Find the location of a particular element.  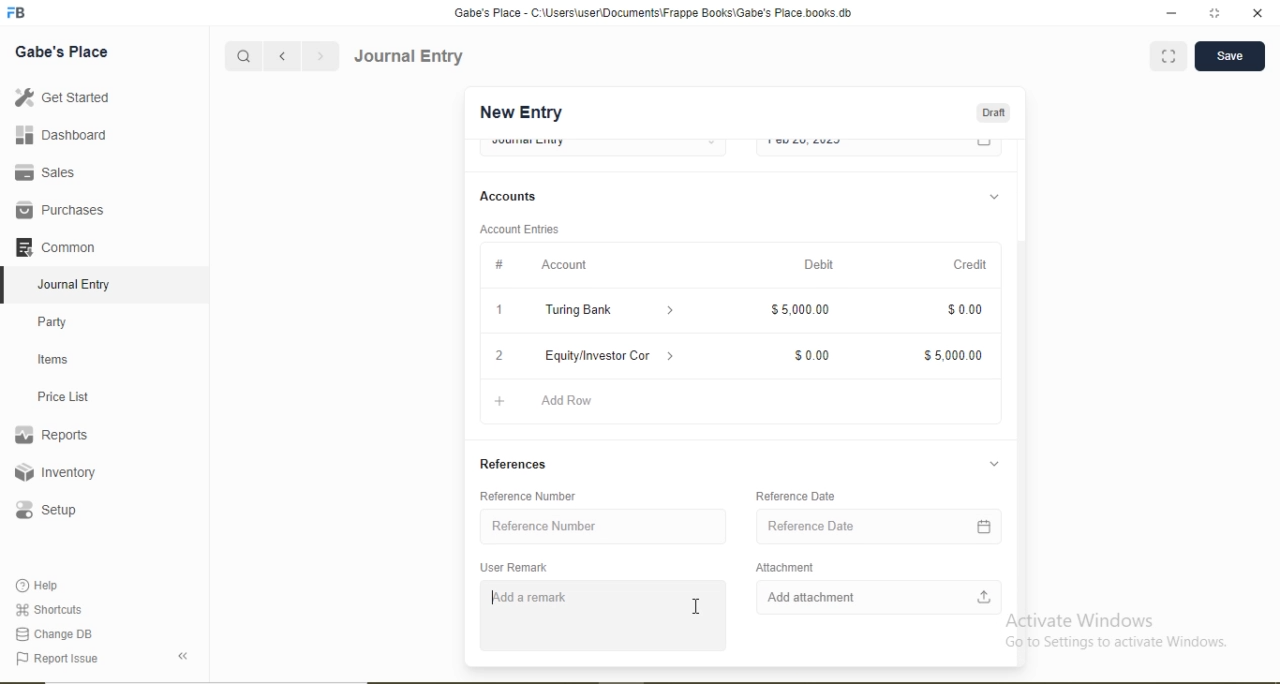

‘Gabe's Place - C:\Users\useriDocuments\Frappe Books\Gabe's Place books db is located at coordinates (652, 13).